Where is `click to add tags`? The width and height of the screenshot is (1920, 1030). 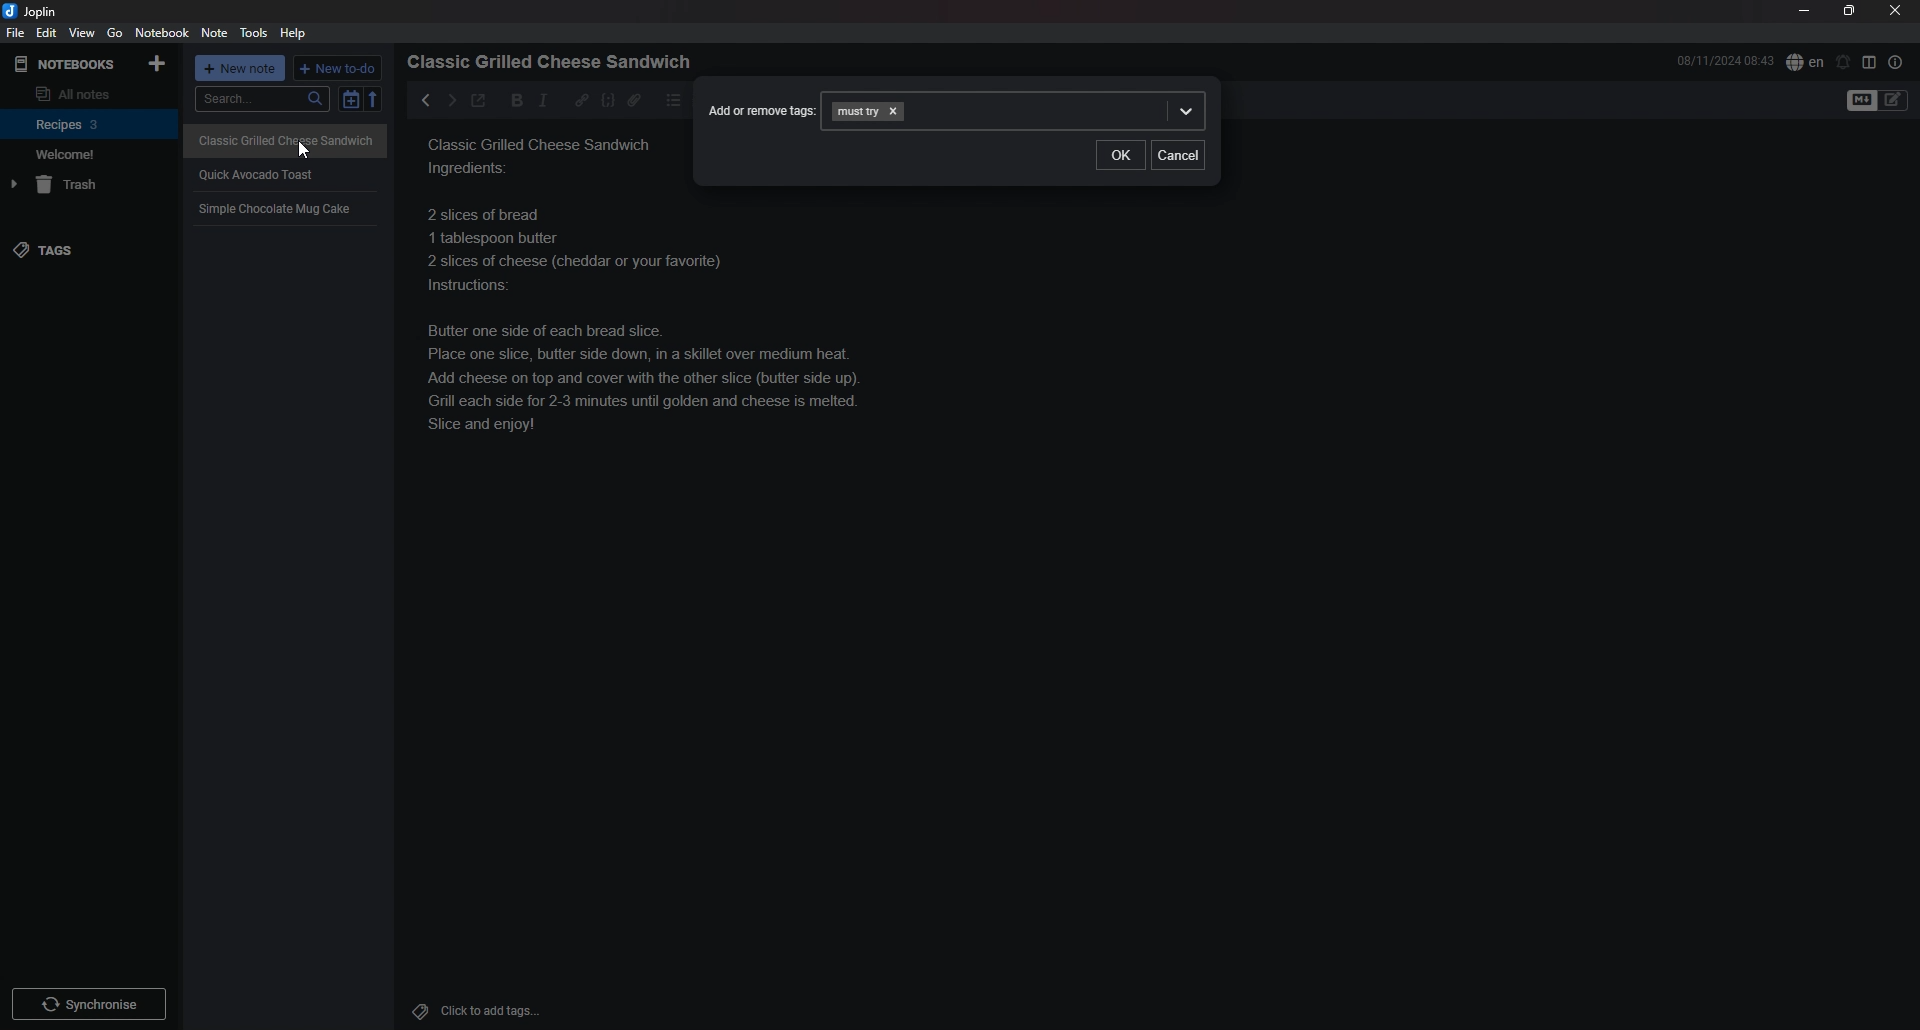
click to add tags is located at coordinates (503, 1010).